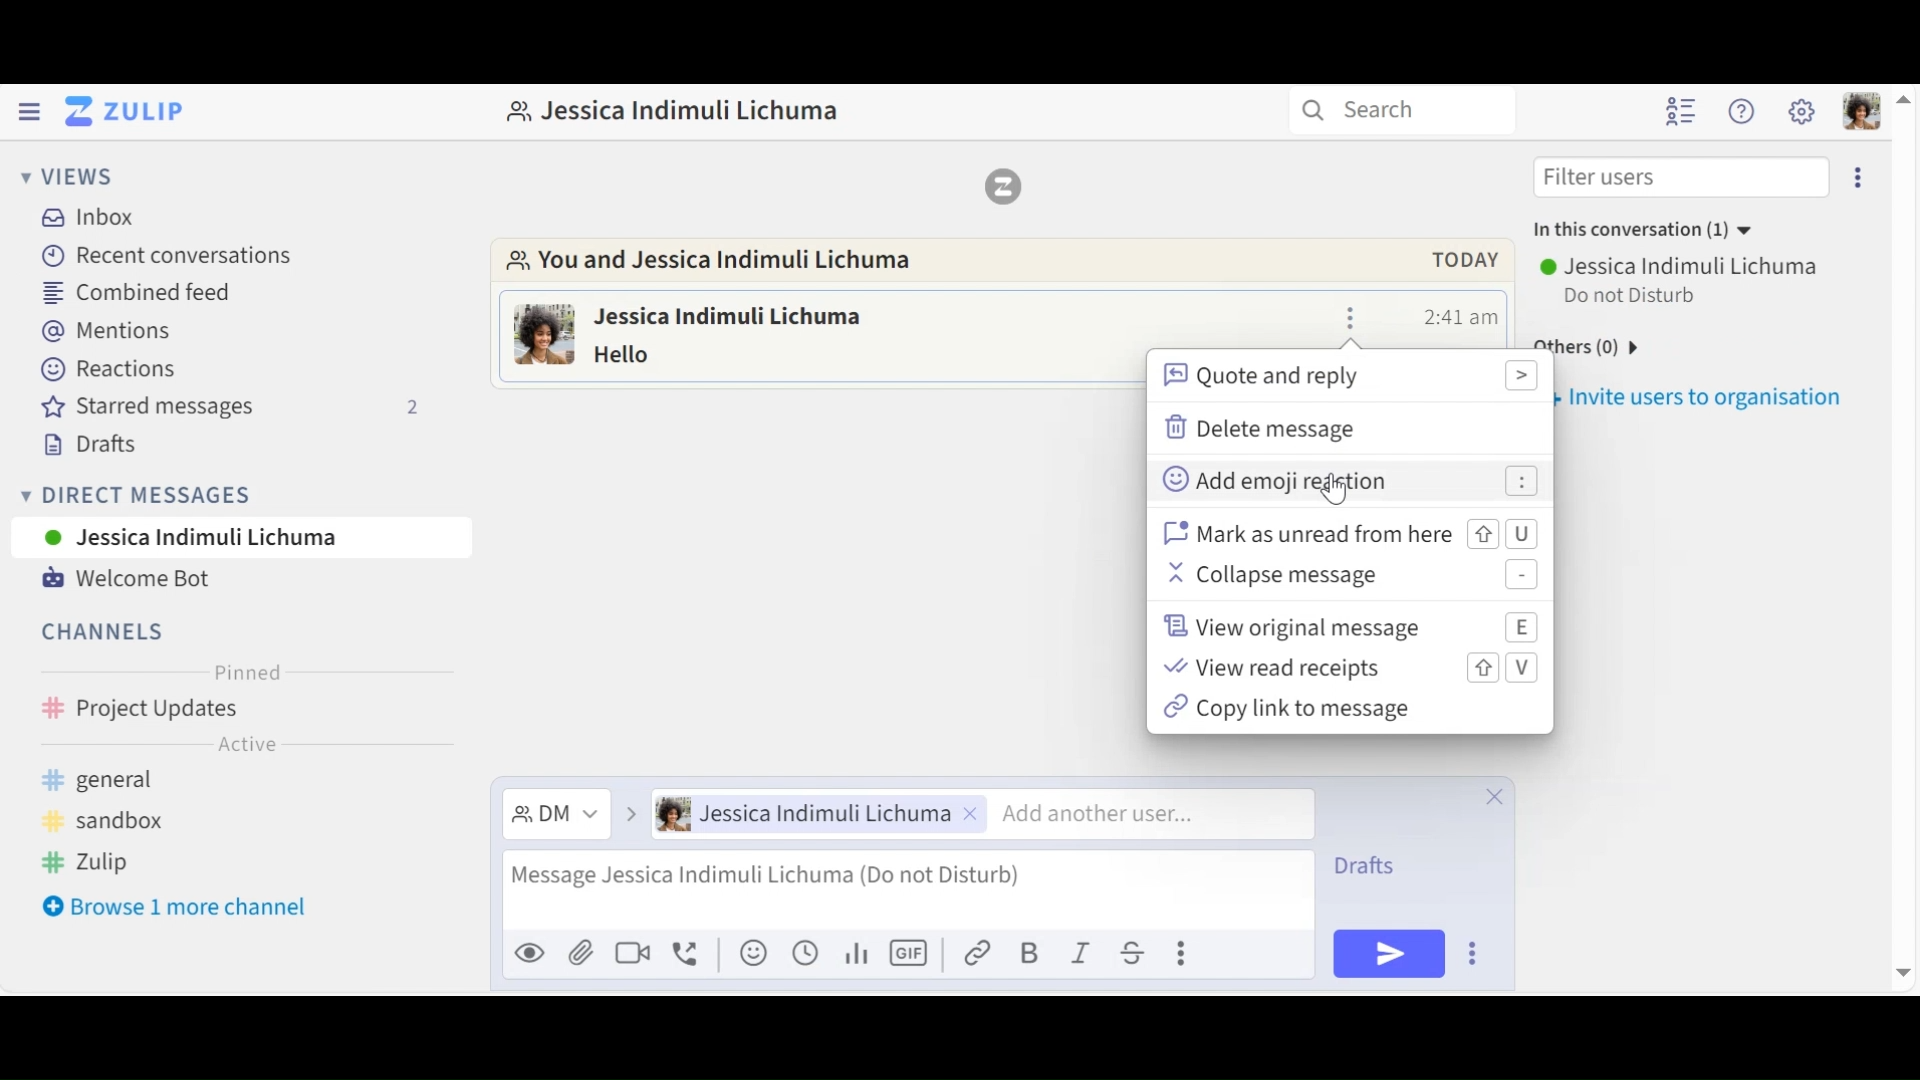  Describe the element at coordinates (245, 748) in the screenshot. I see `Active` at that location.